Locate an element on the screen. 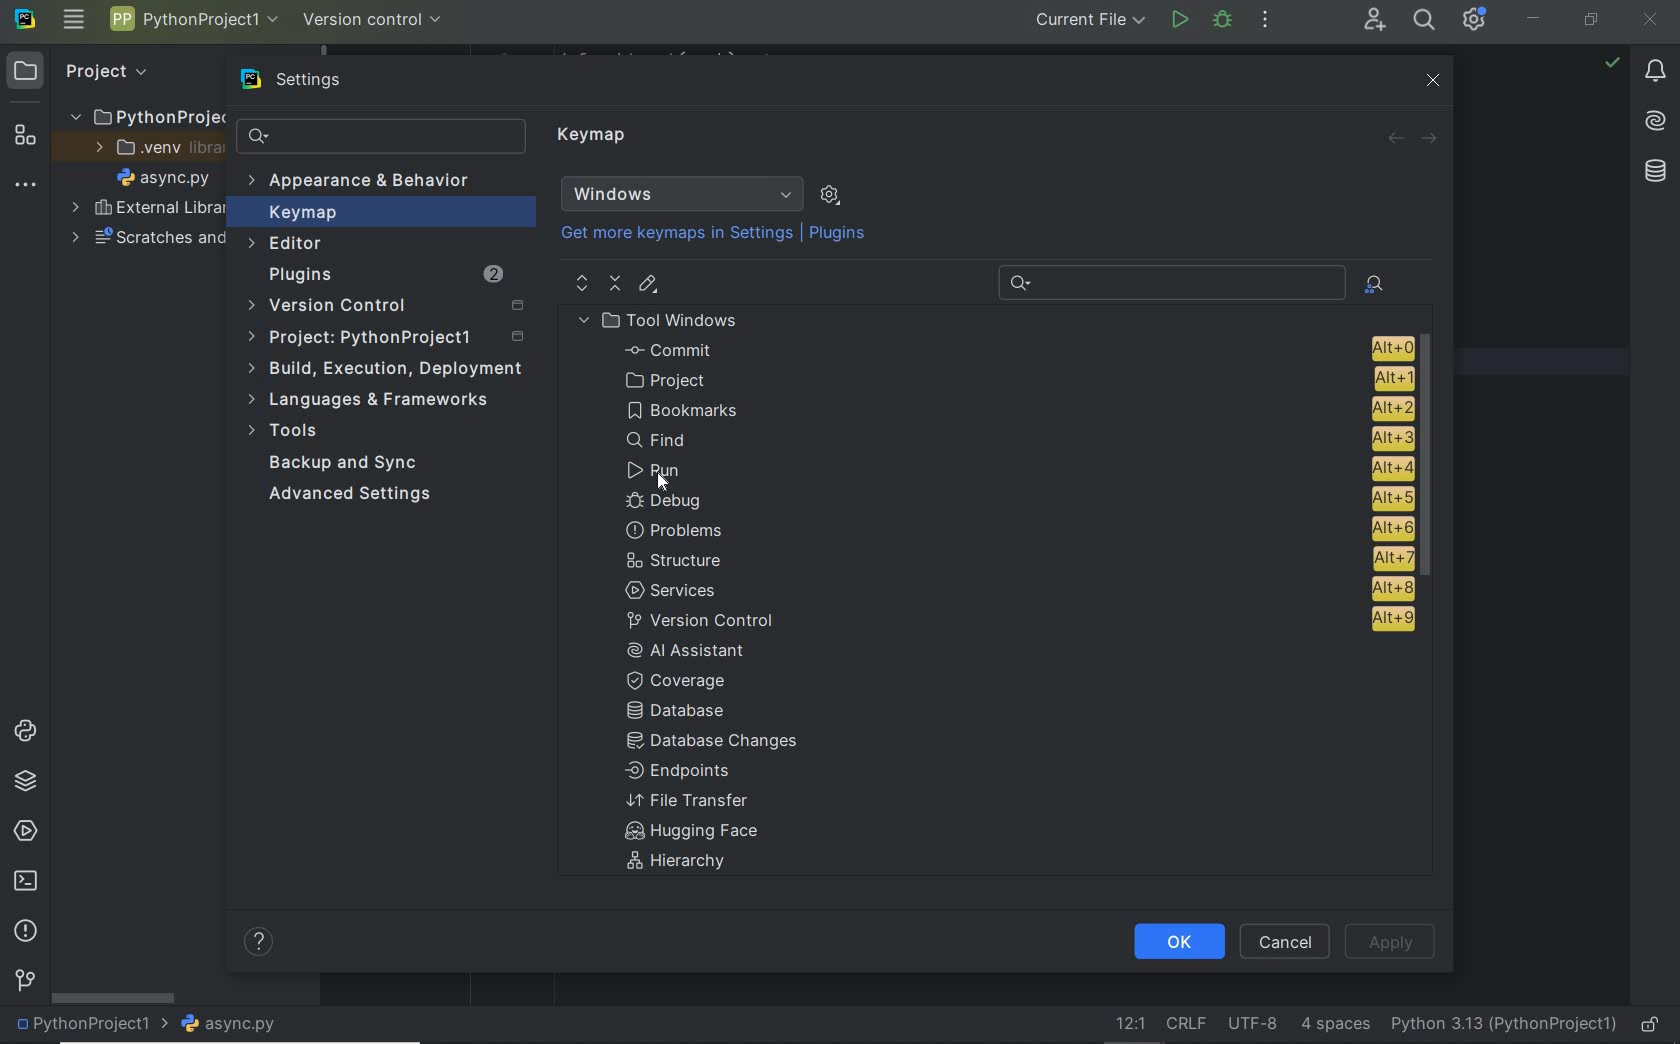 The image size is (1680, 1044). Database changes is located at coordinates (714, 743).